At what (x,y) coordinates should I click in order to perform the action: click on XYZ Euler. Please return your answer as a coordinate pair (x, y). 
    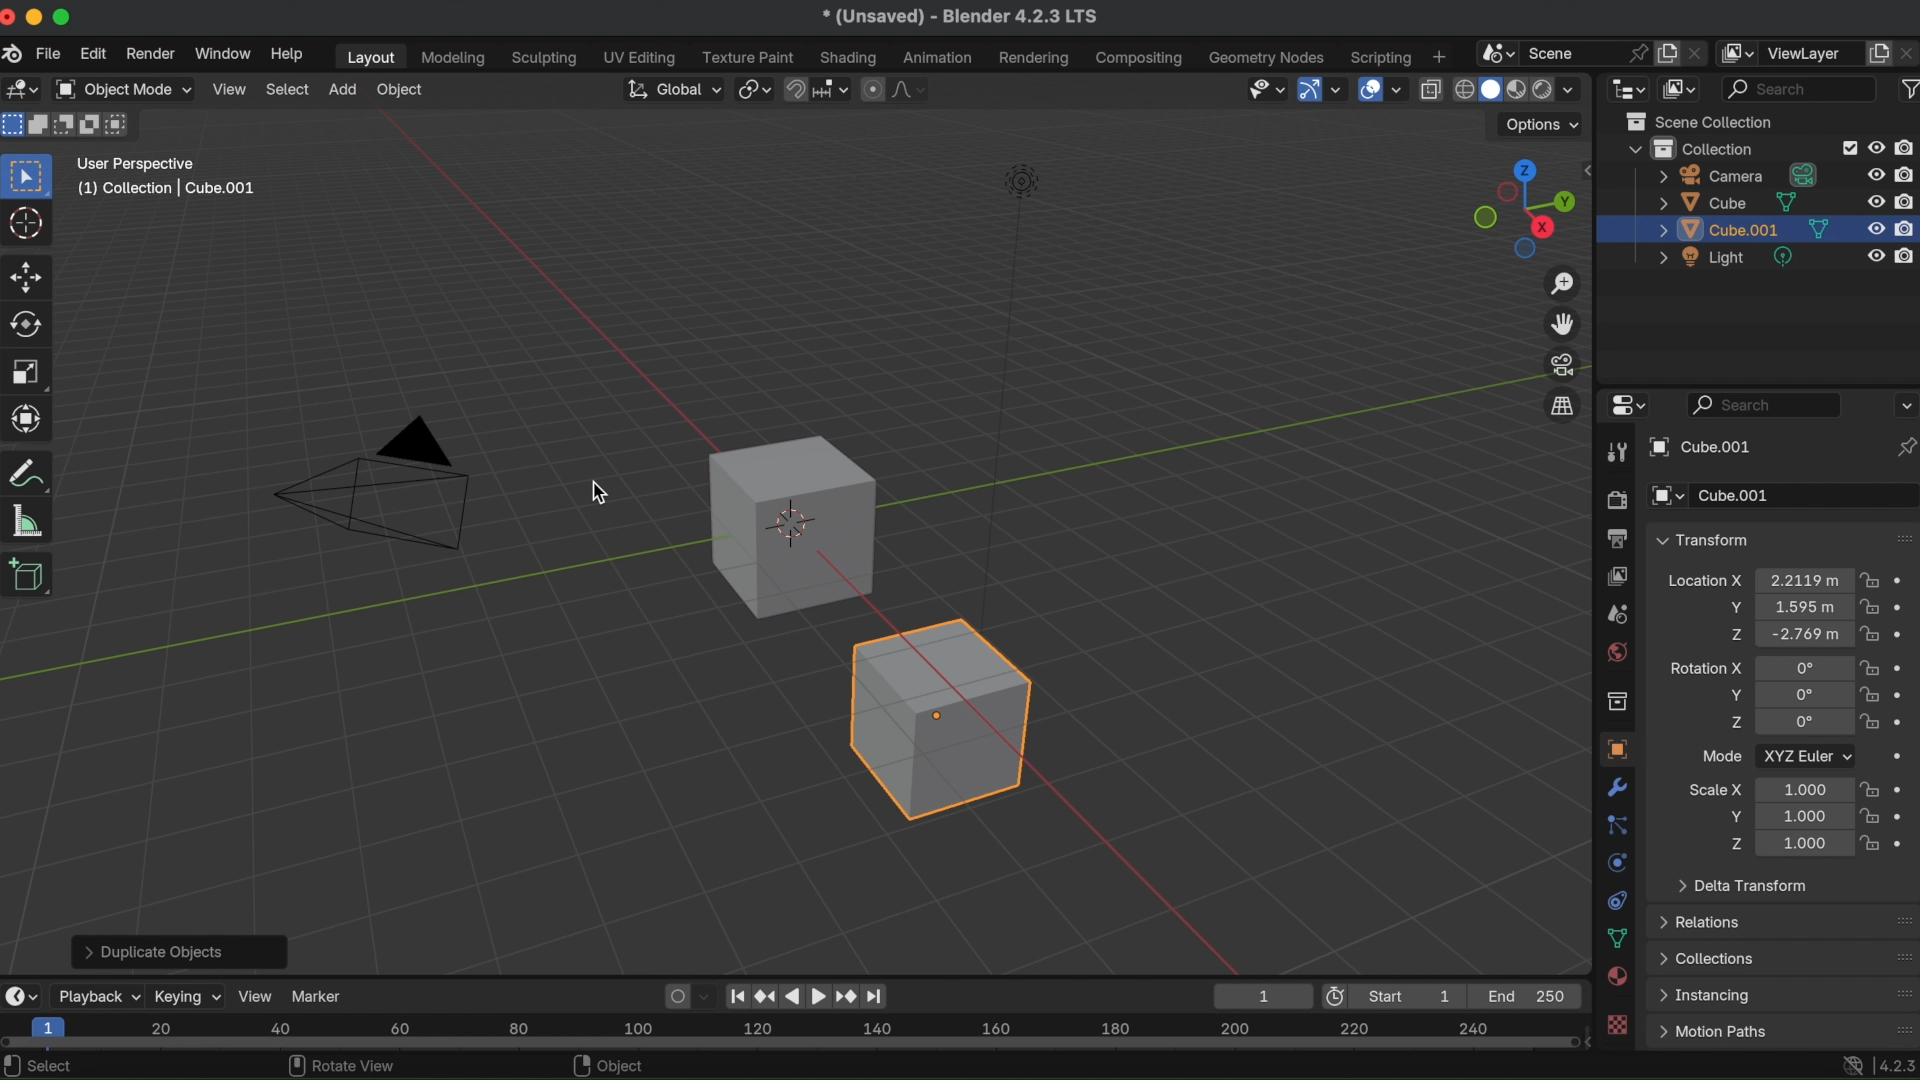
    Looking at the image, I should click on (1806, 755).